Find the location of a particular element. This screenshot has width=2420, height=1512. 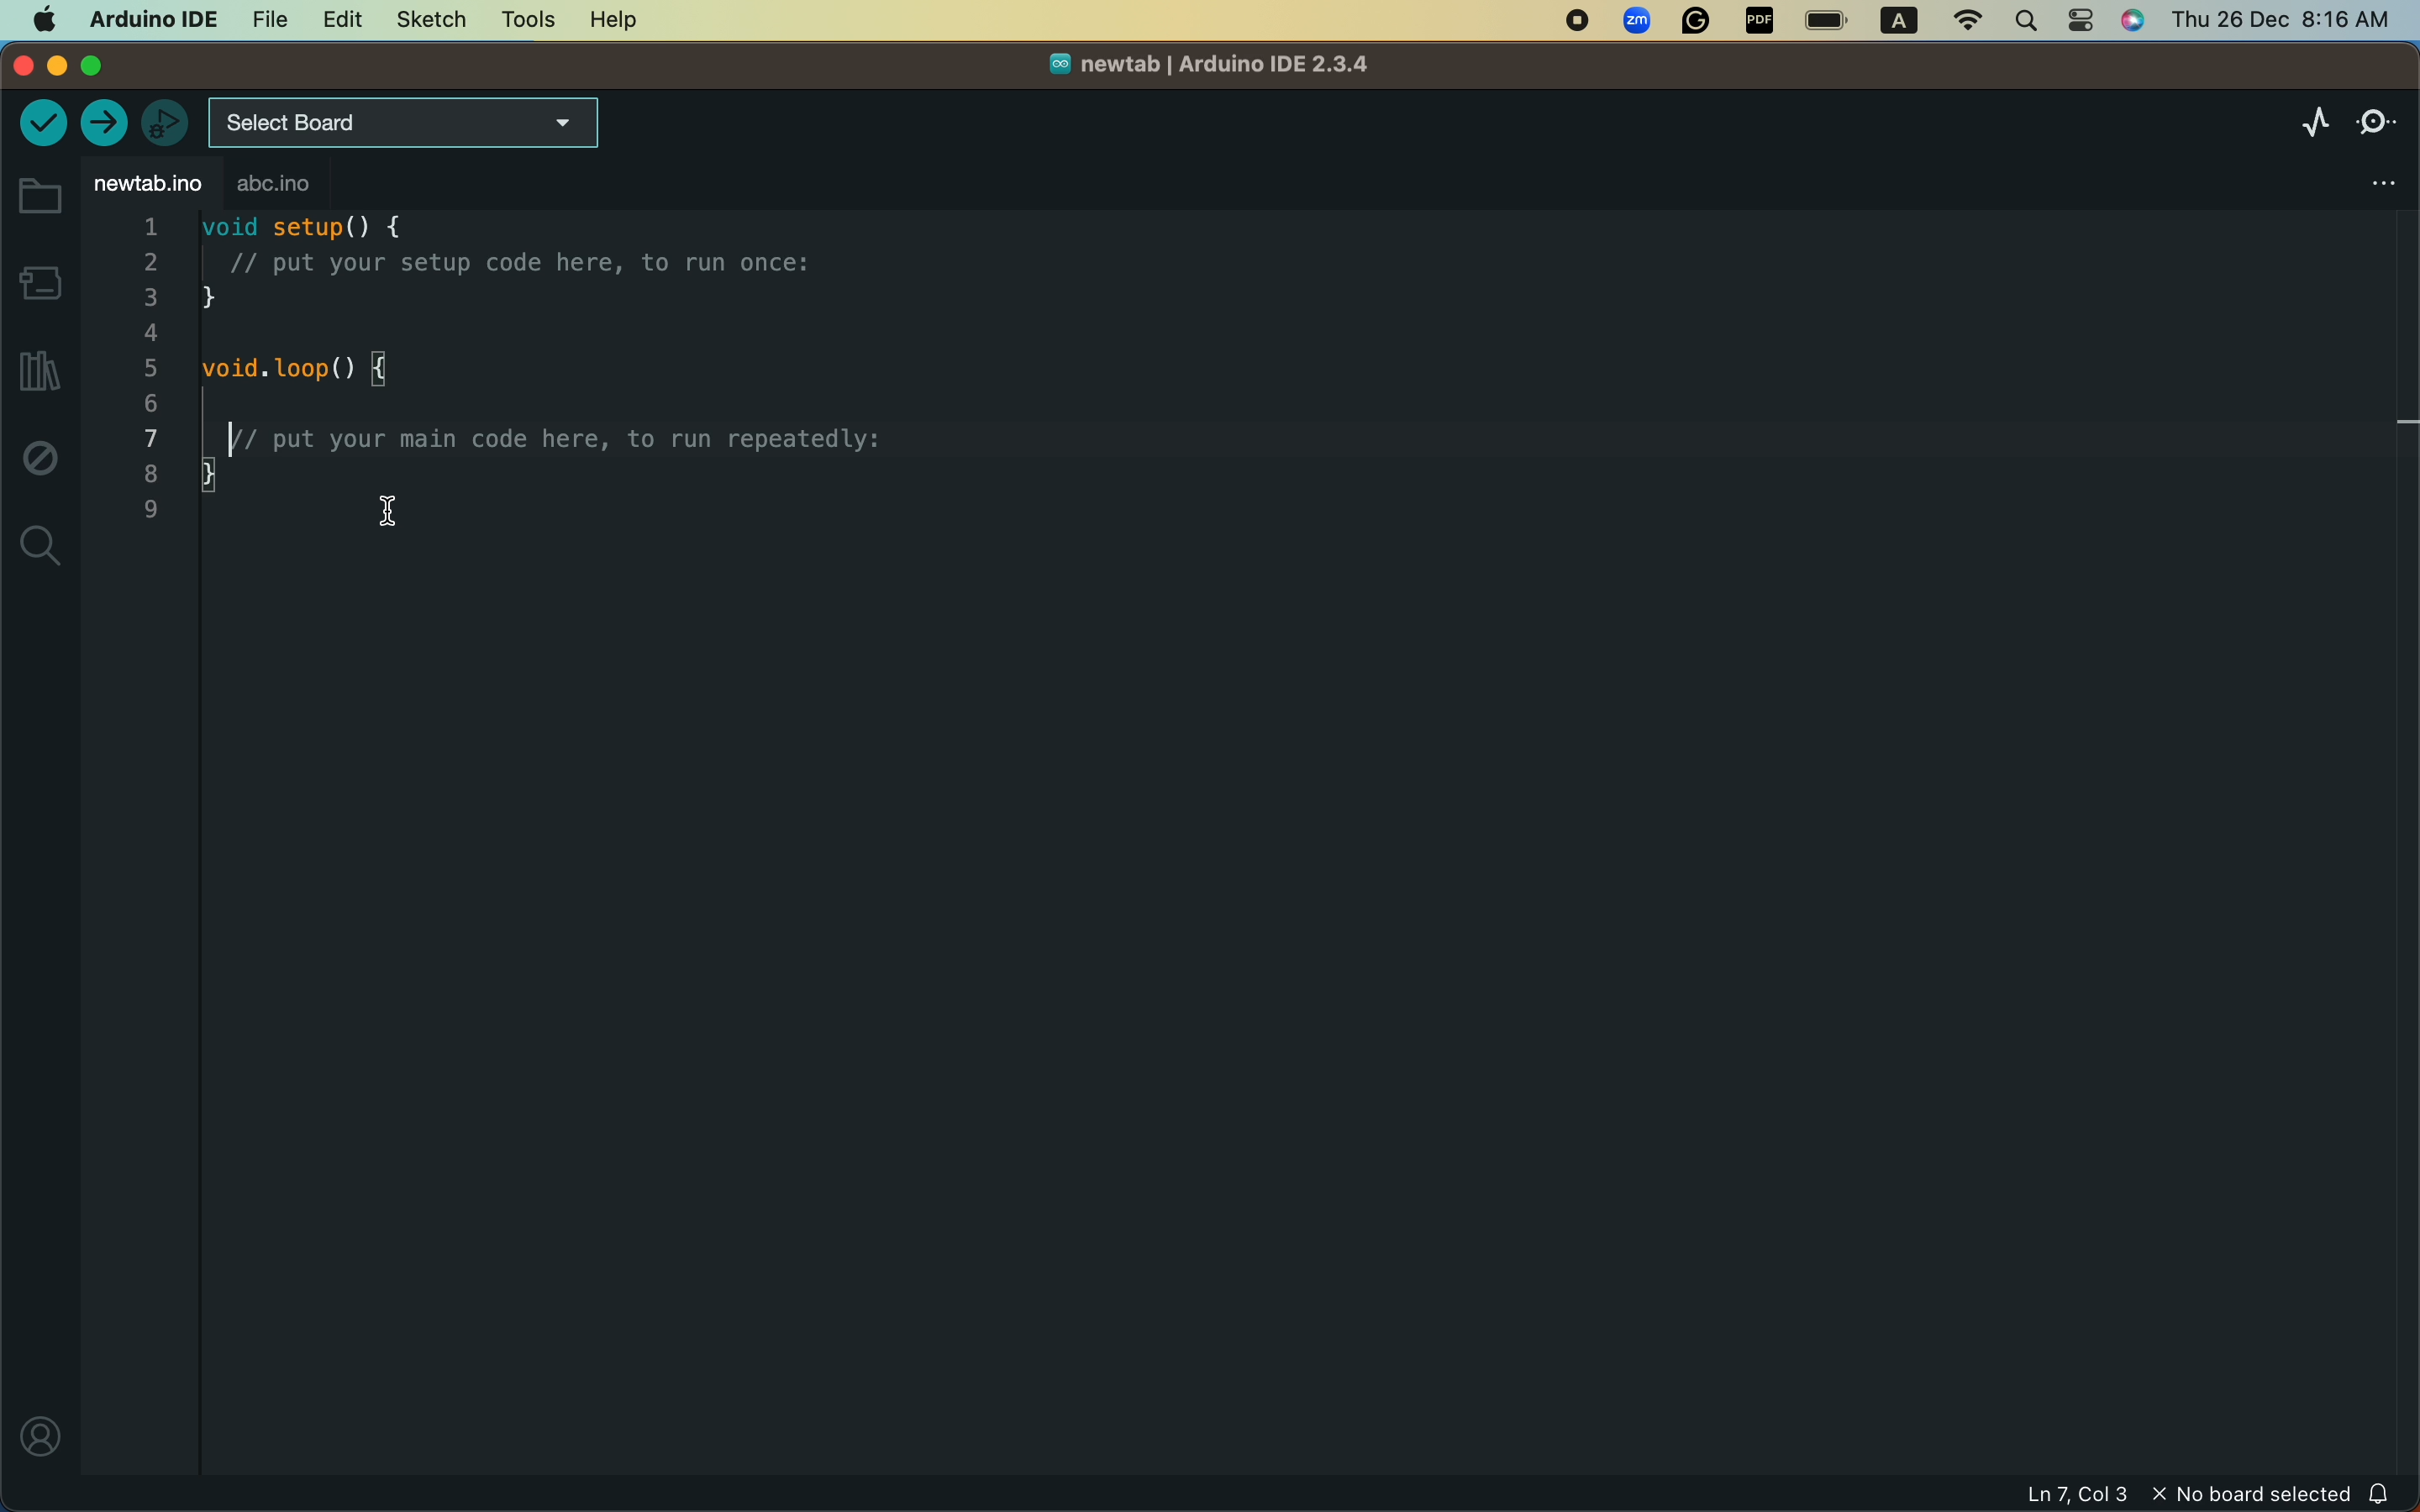

tools is located at coordinates (527, 19).